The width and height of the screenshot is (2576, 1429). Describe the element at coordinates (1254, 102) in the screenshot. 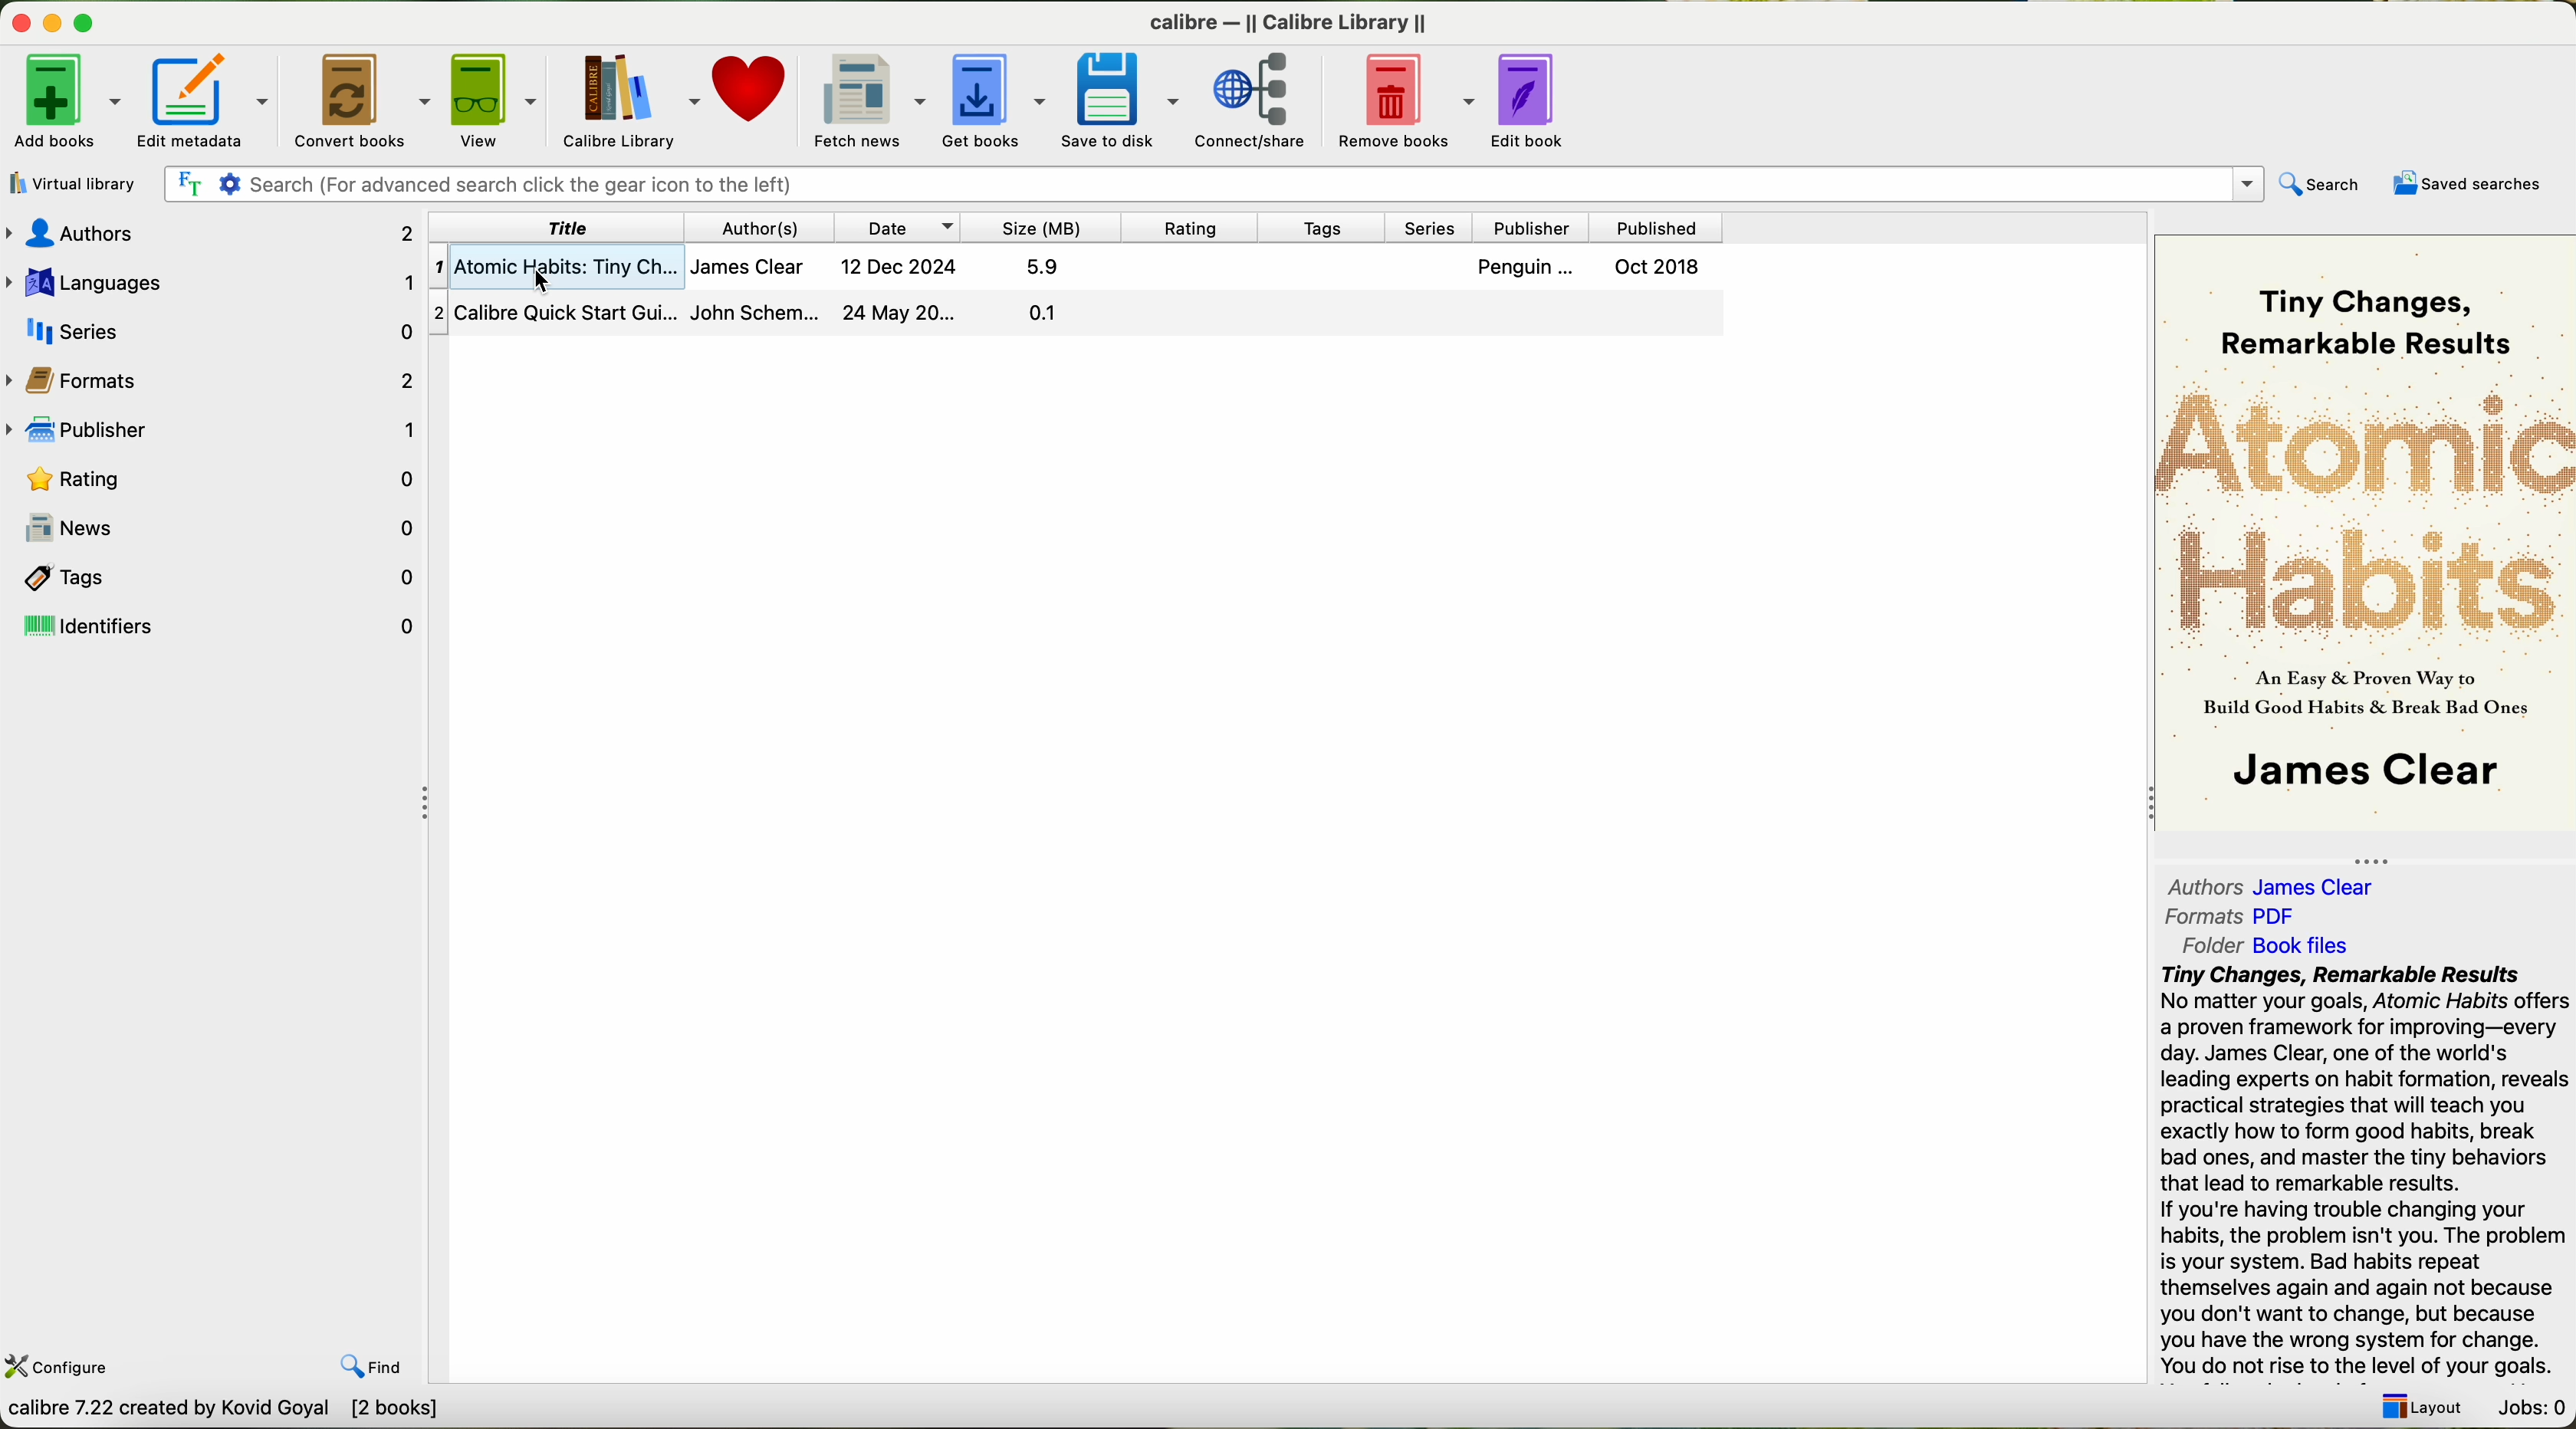

I see `connect/share` at that location.